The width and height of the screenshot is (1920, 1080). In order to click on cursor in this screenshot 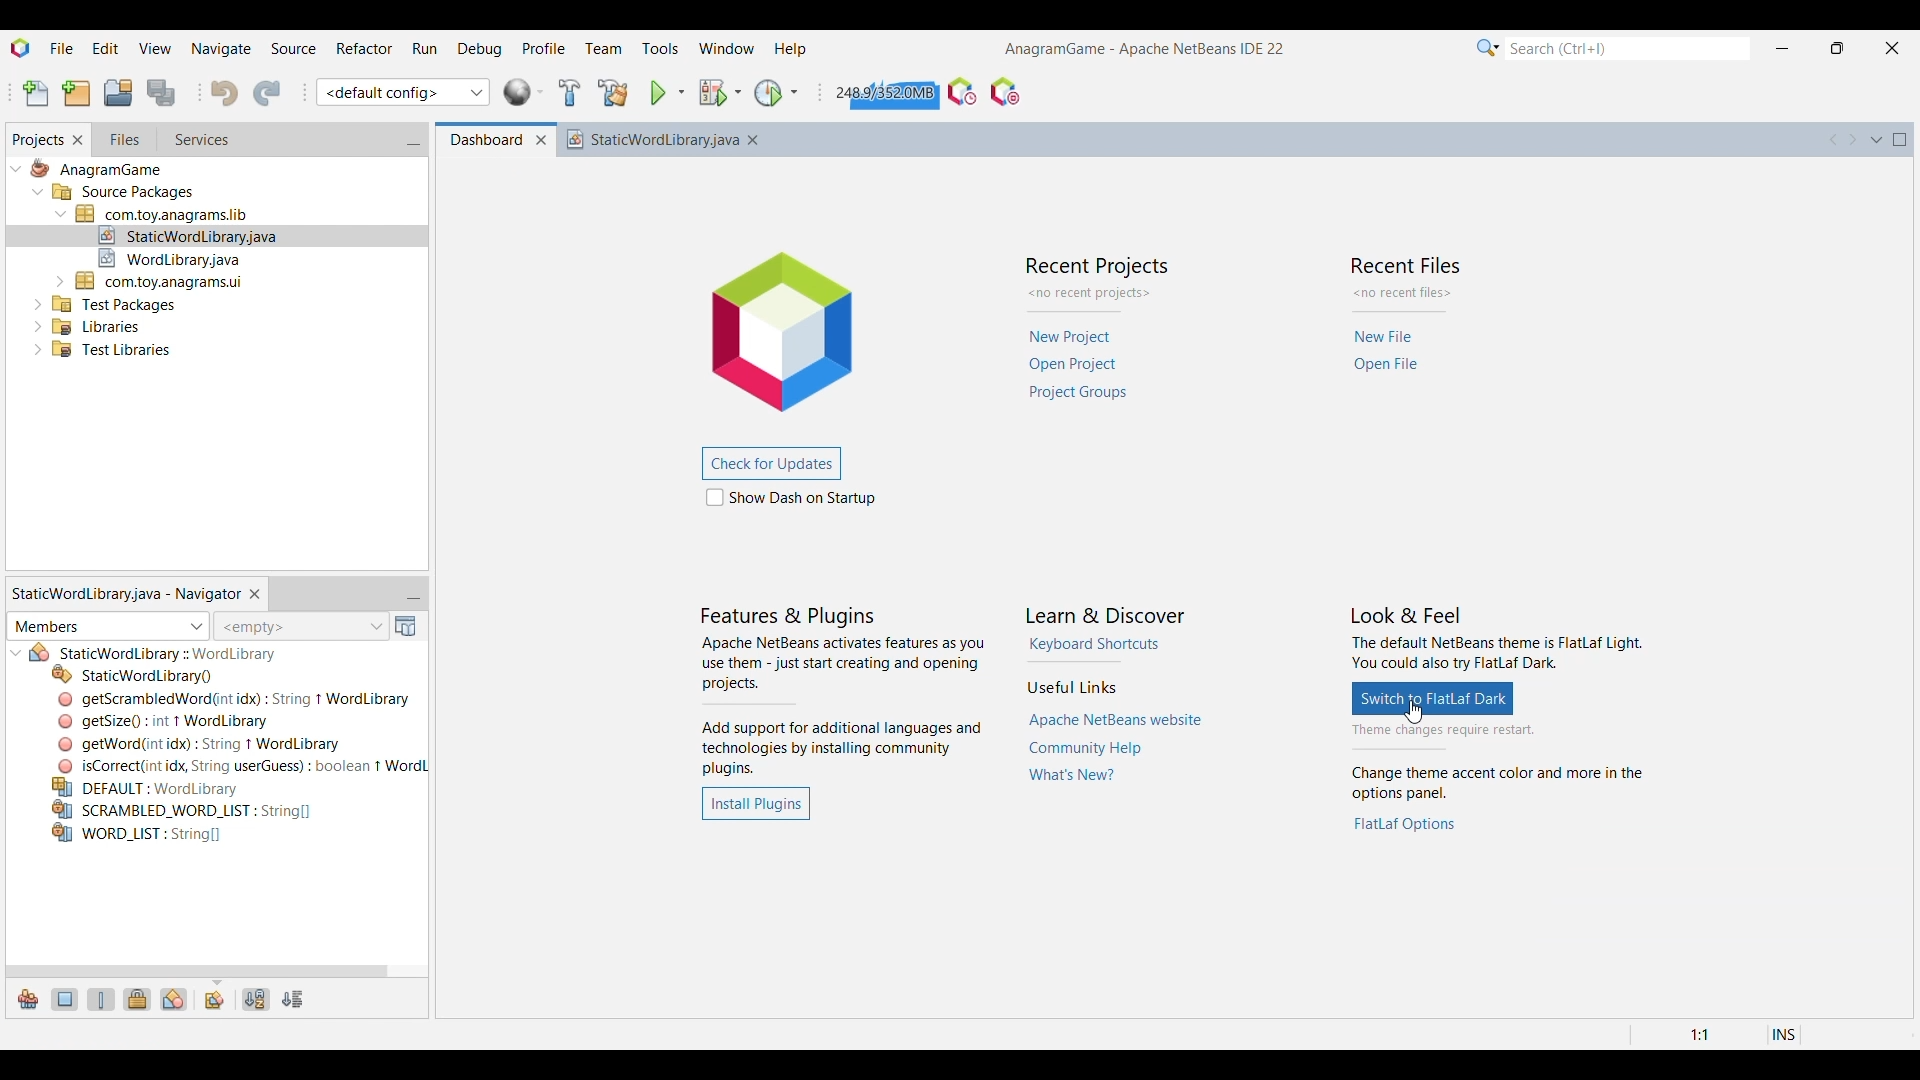, I will do `click(1418, 714)`.